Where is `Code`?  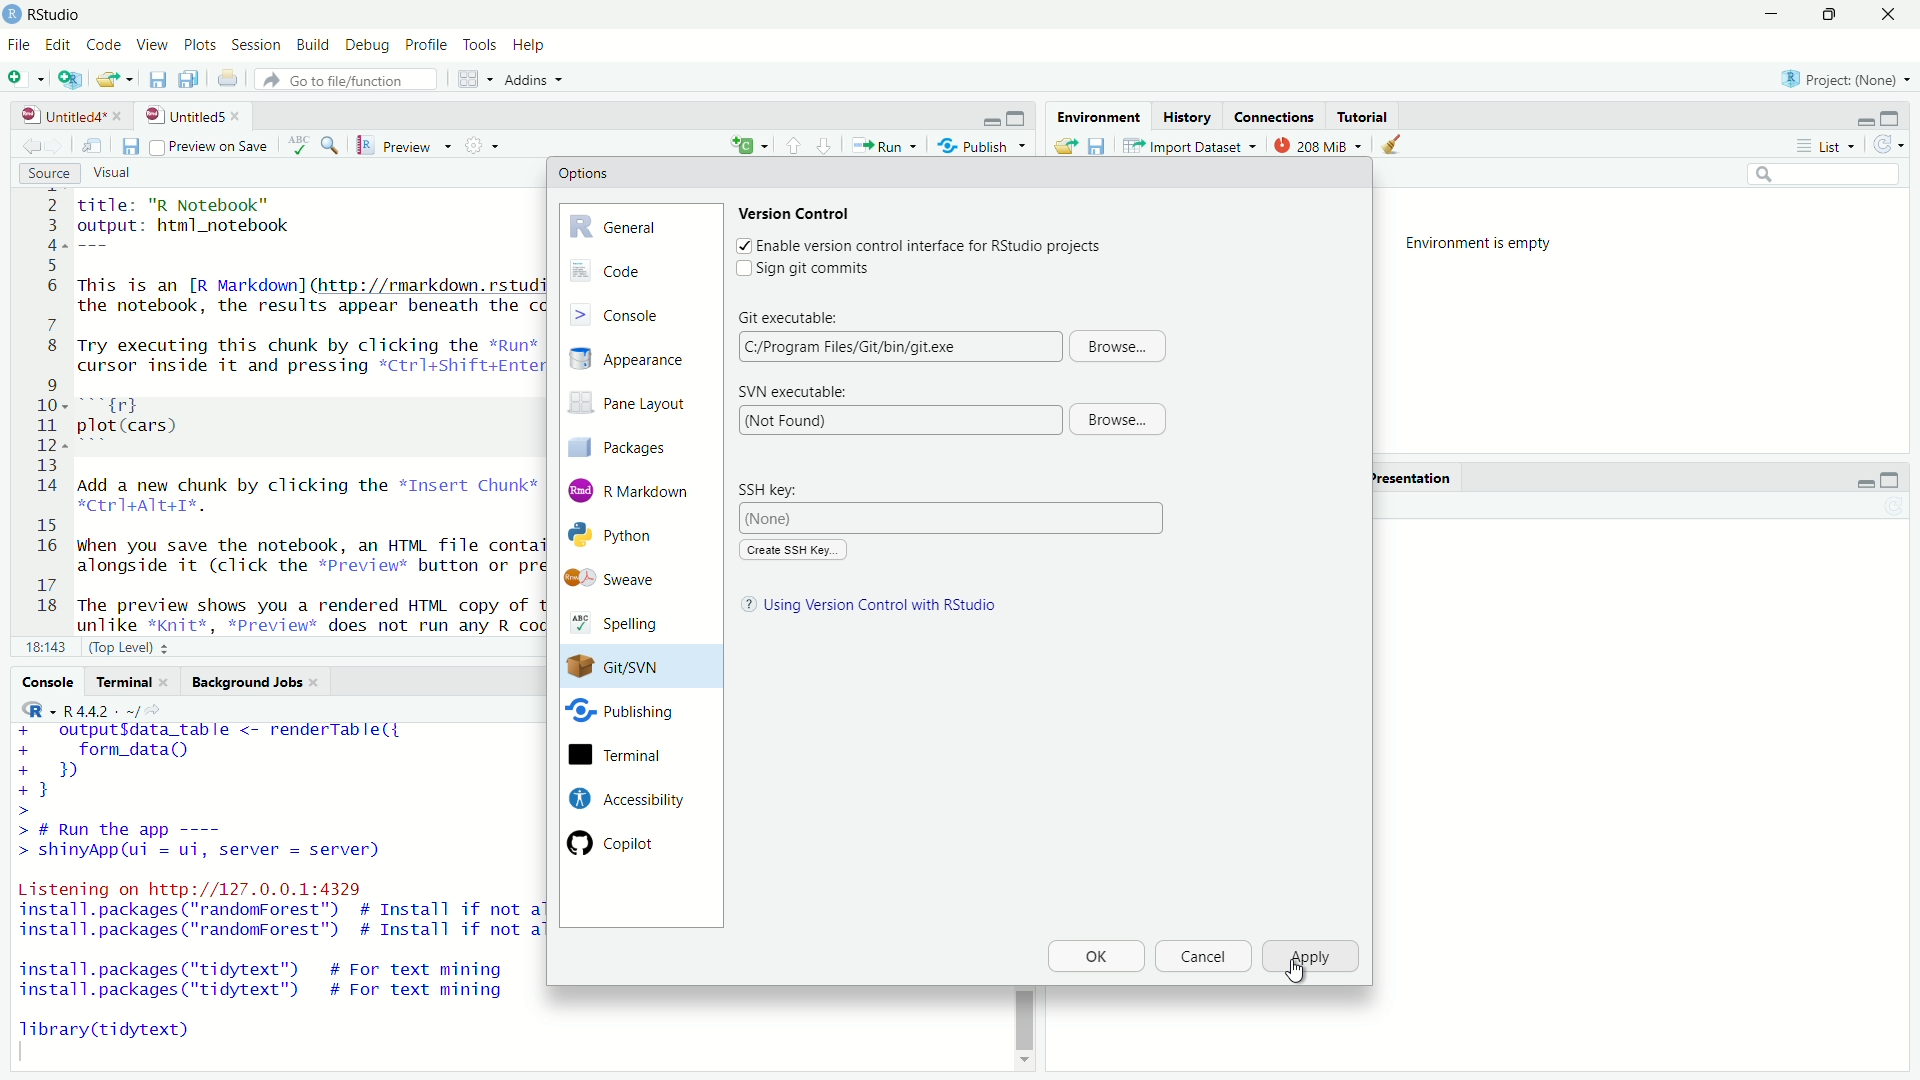
Code is located at coordinates (639, 271).